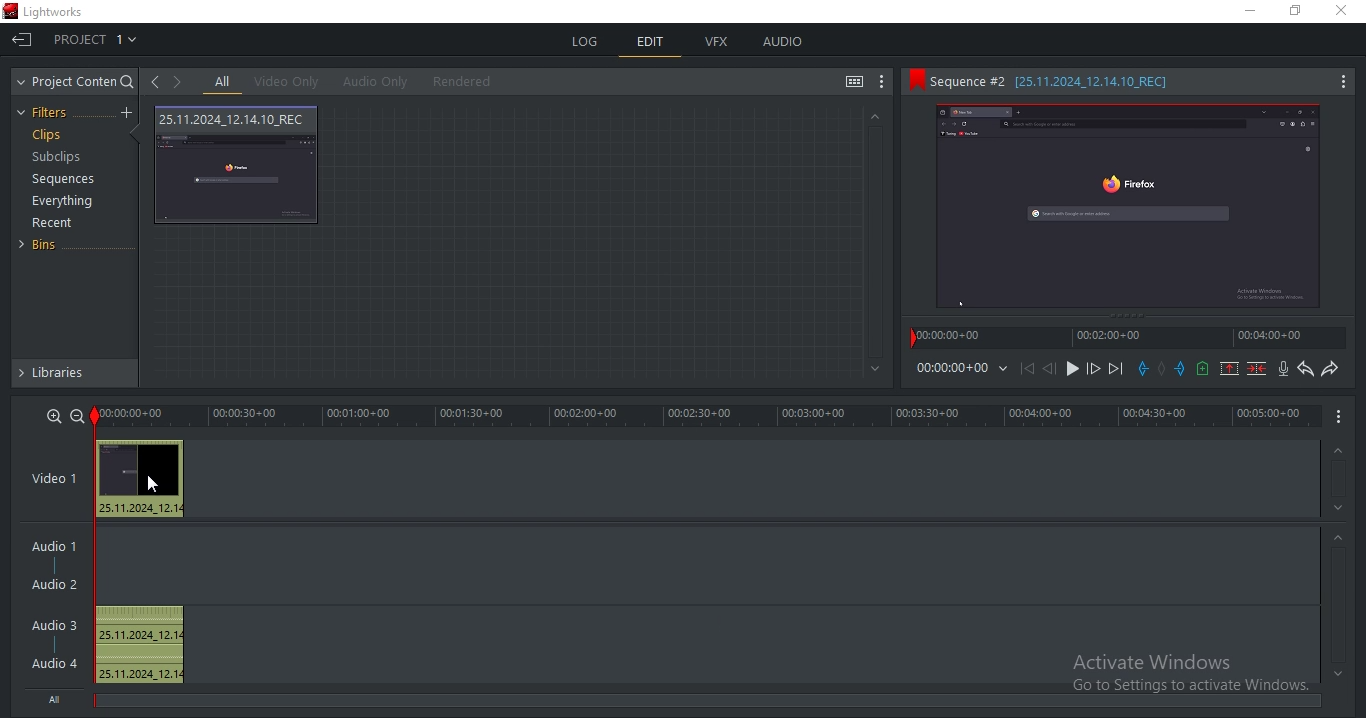 The height and width of the screenshot is (718, 1366). I want to click on project content, so click(75, 82).